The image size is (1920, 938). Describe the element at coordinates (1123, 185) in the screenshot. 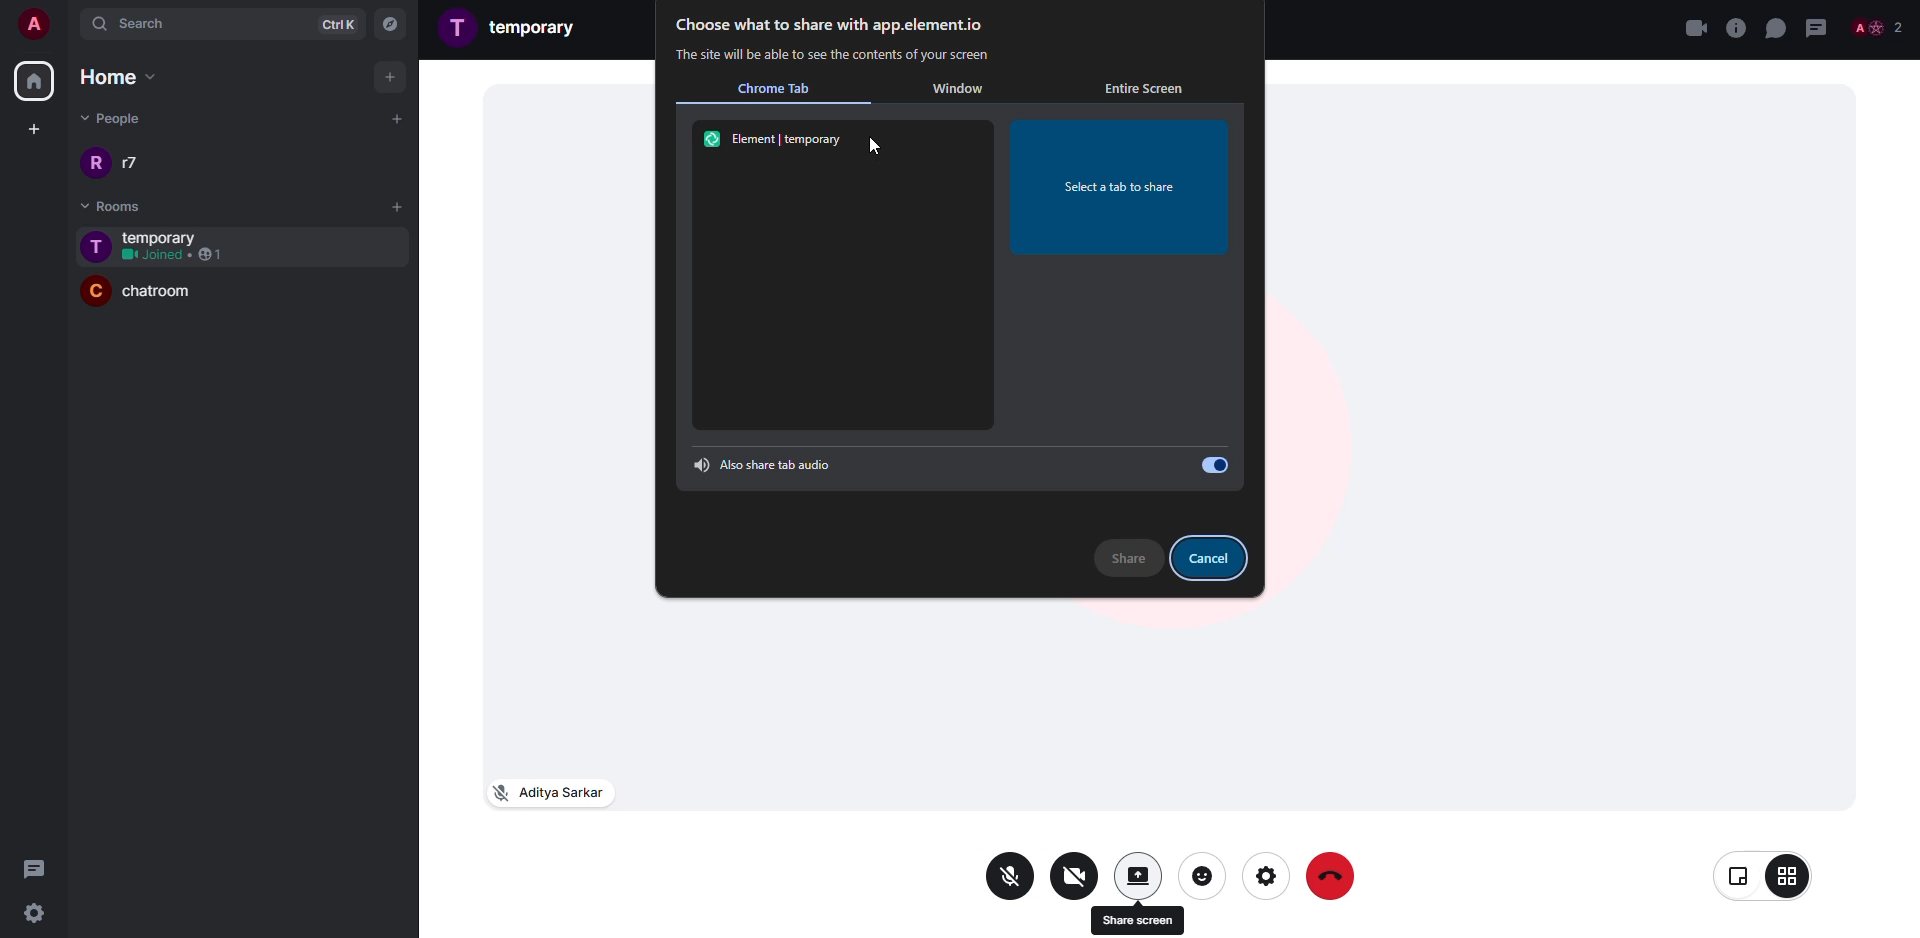

I see `select a tab` at that location.